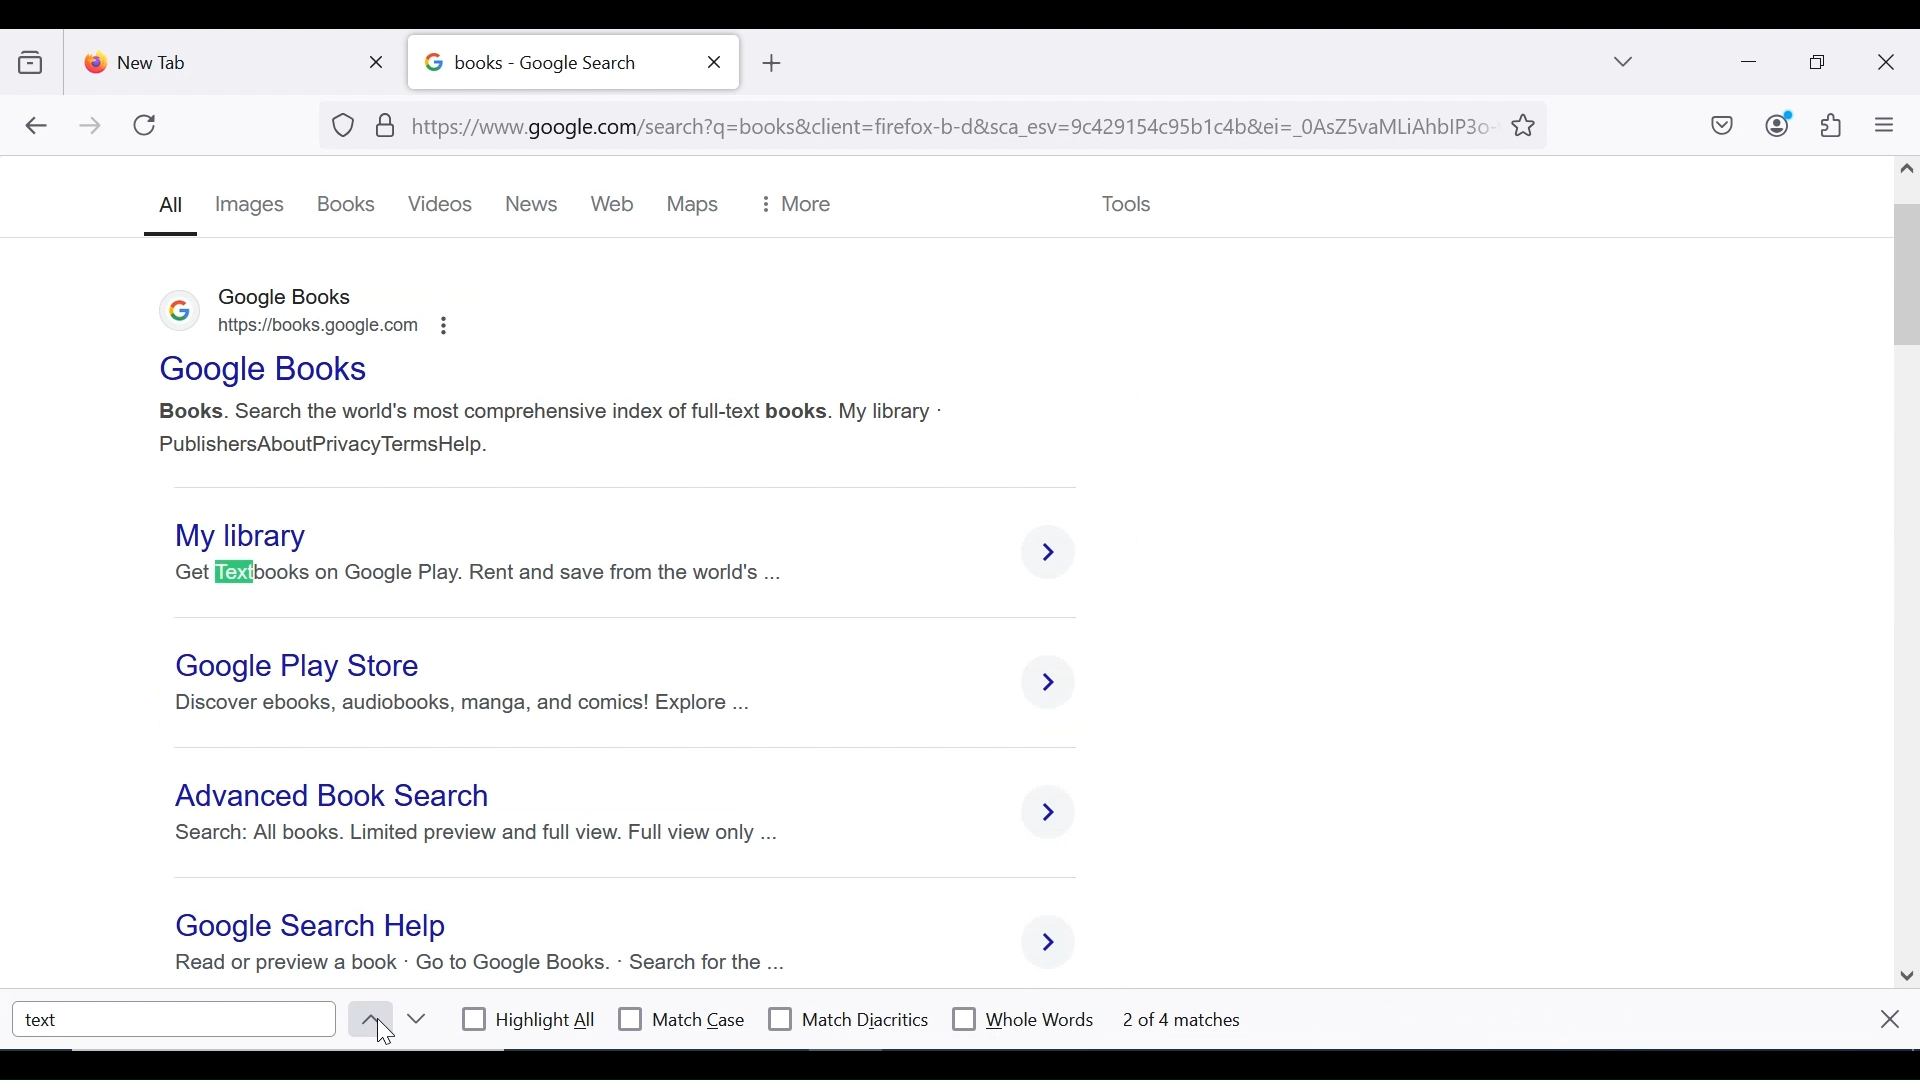 This screenshot has width=1920, height=1080. I want to click on new tab, so click(215, 58).